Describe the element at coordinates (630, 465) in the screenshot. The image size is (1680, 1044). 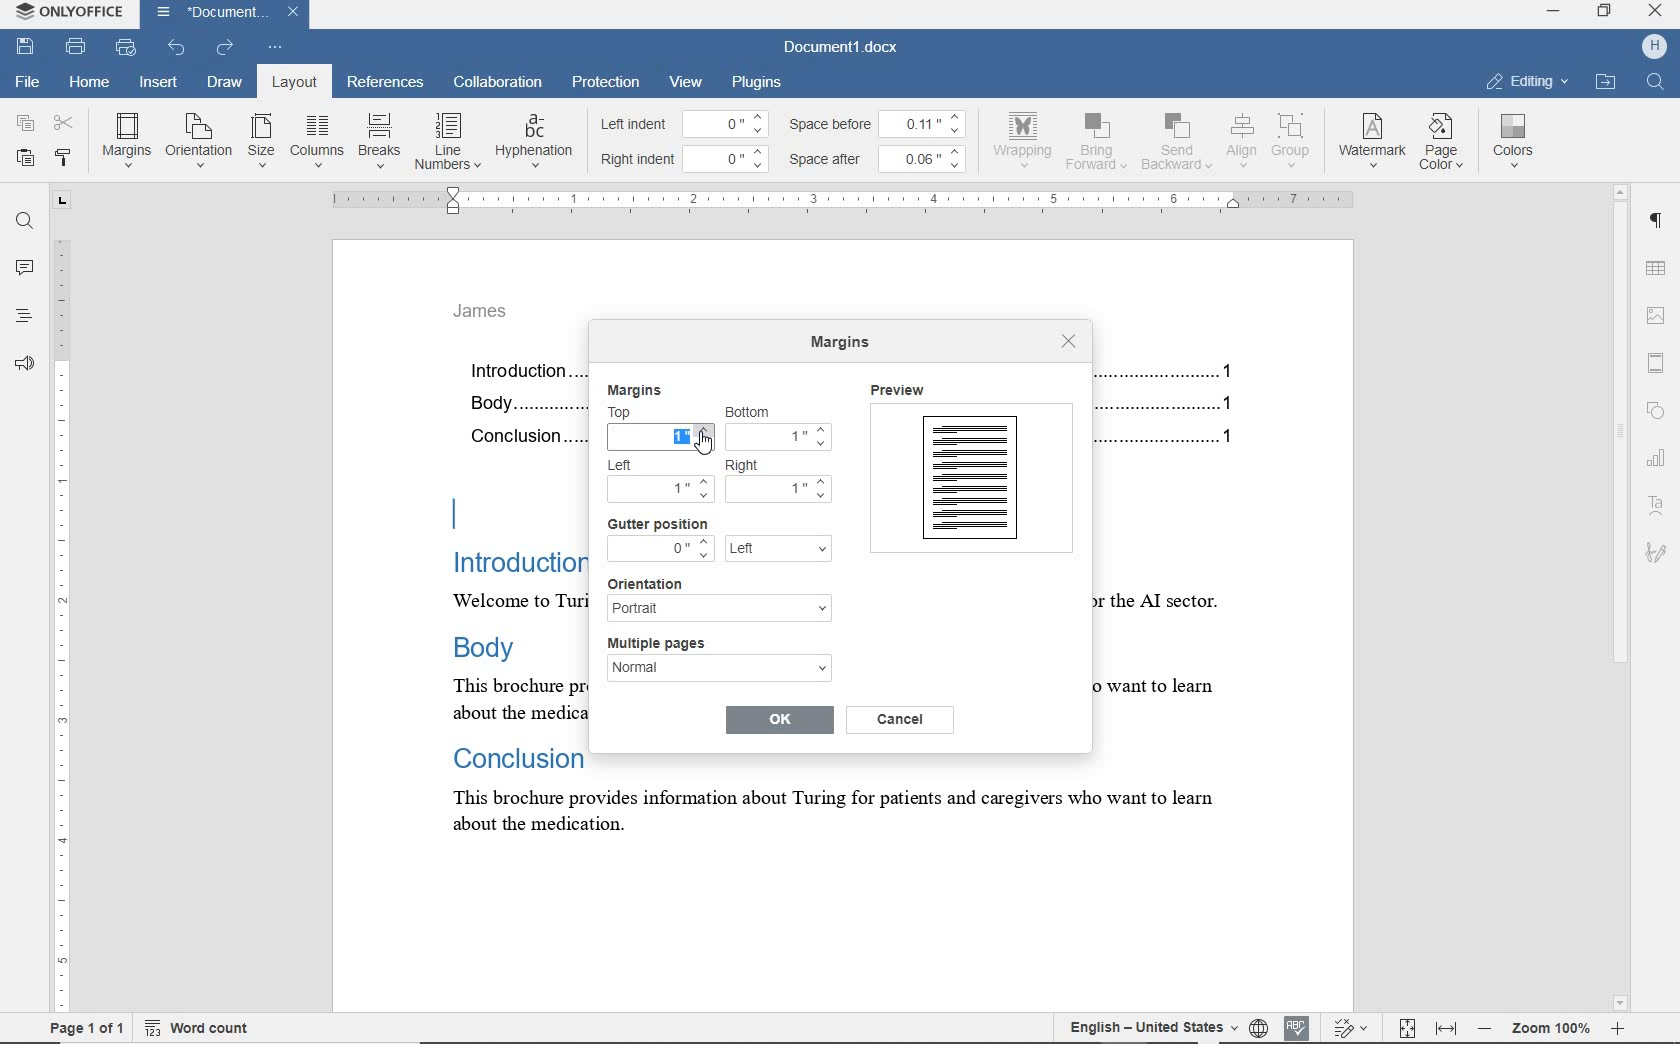
I see `Left` at that location.